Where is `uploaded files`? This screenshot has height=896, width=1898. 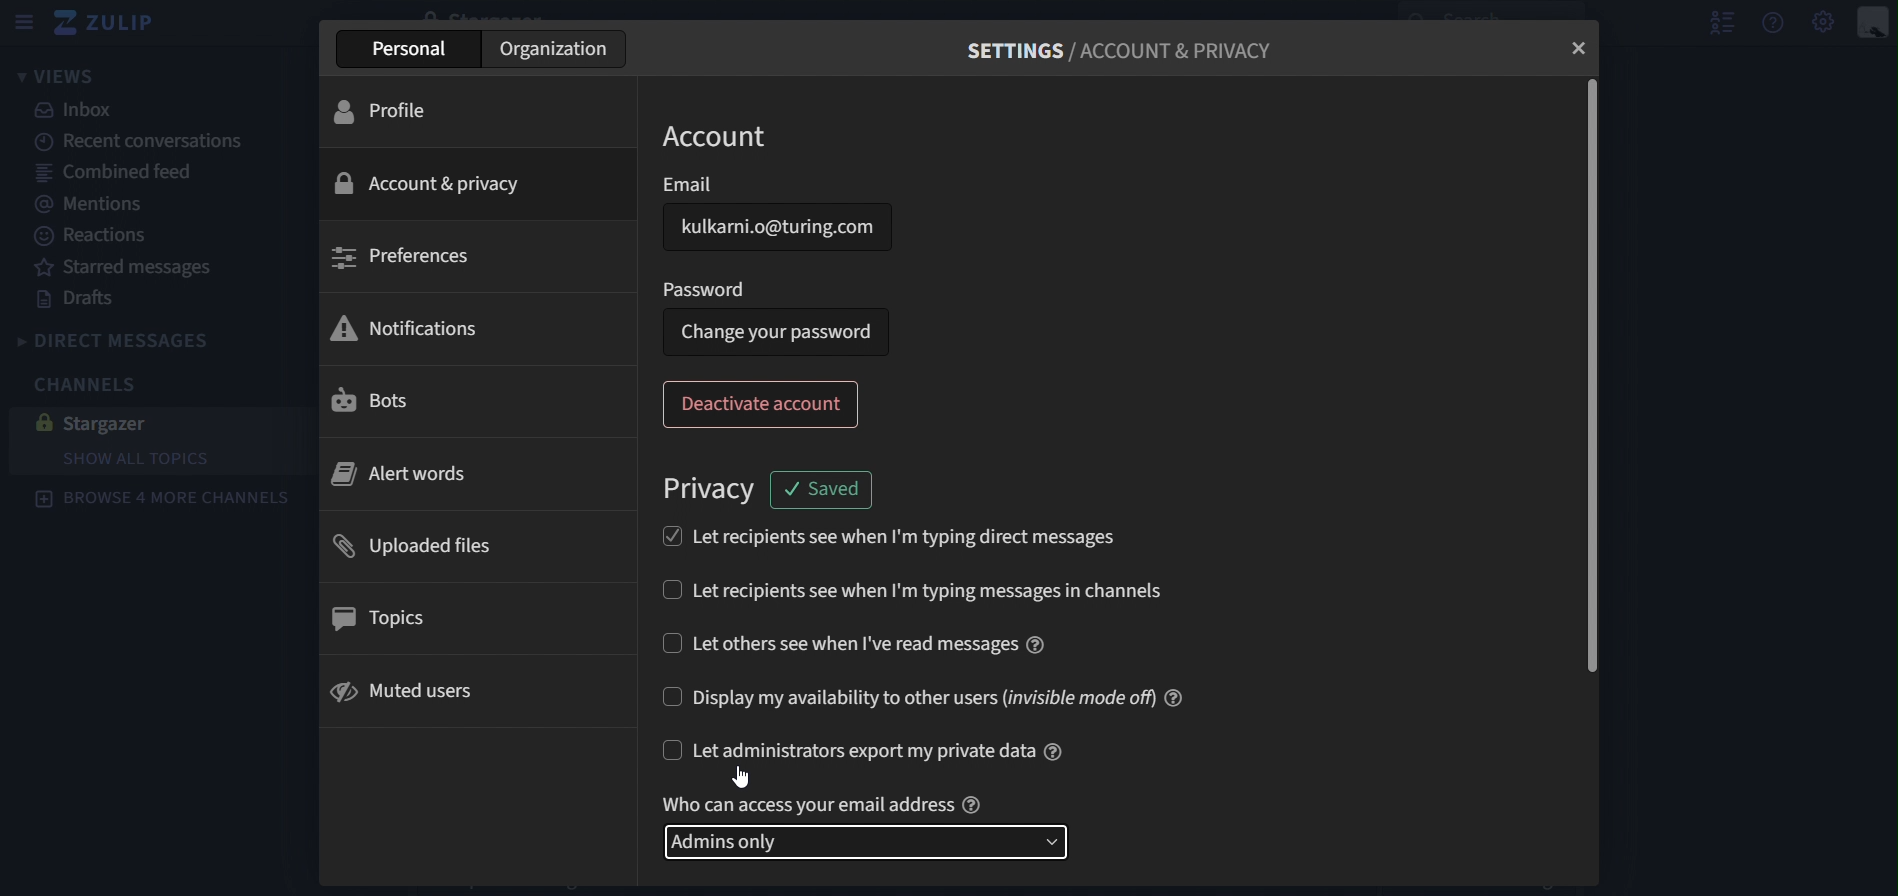 uploaded files is located at coordinates (434, 543).